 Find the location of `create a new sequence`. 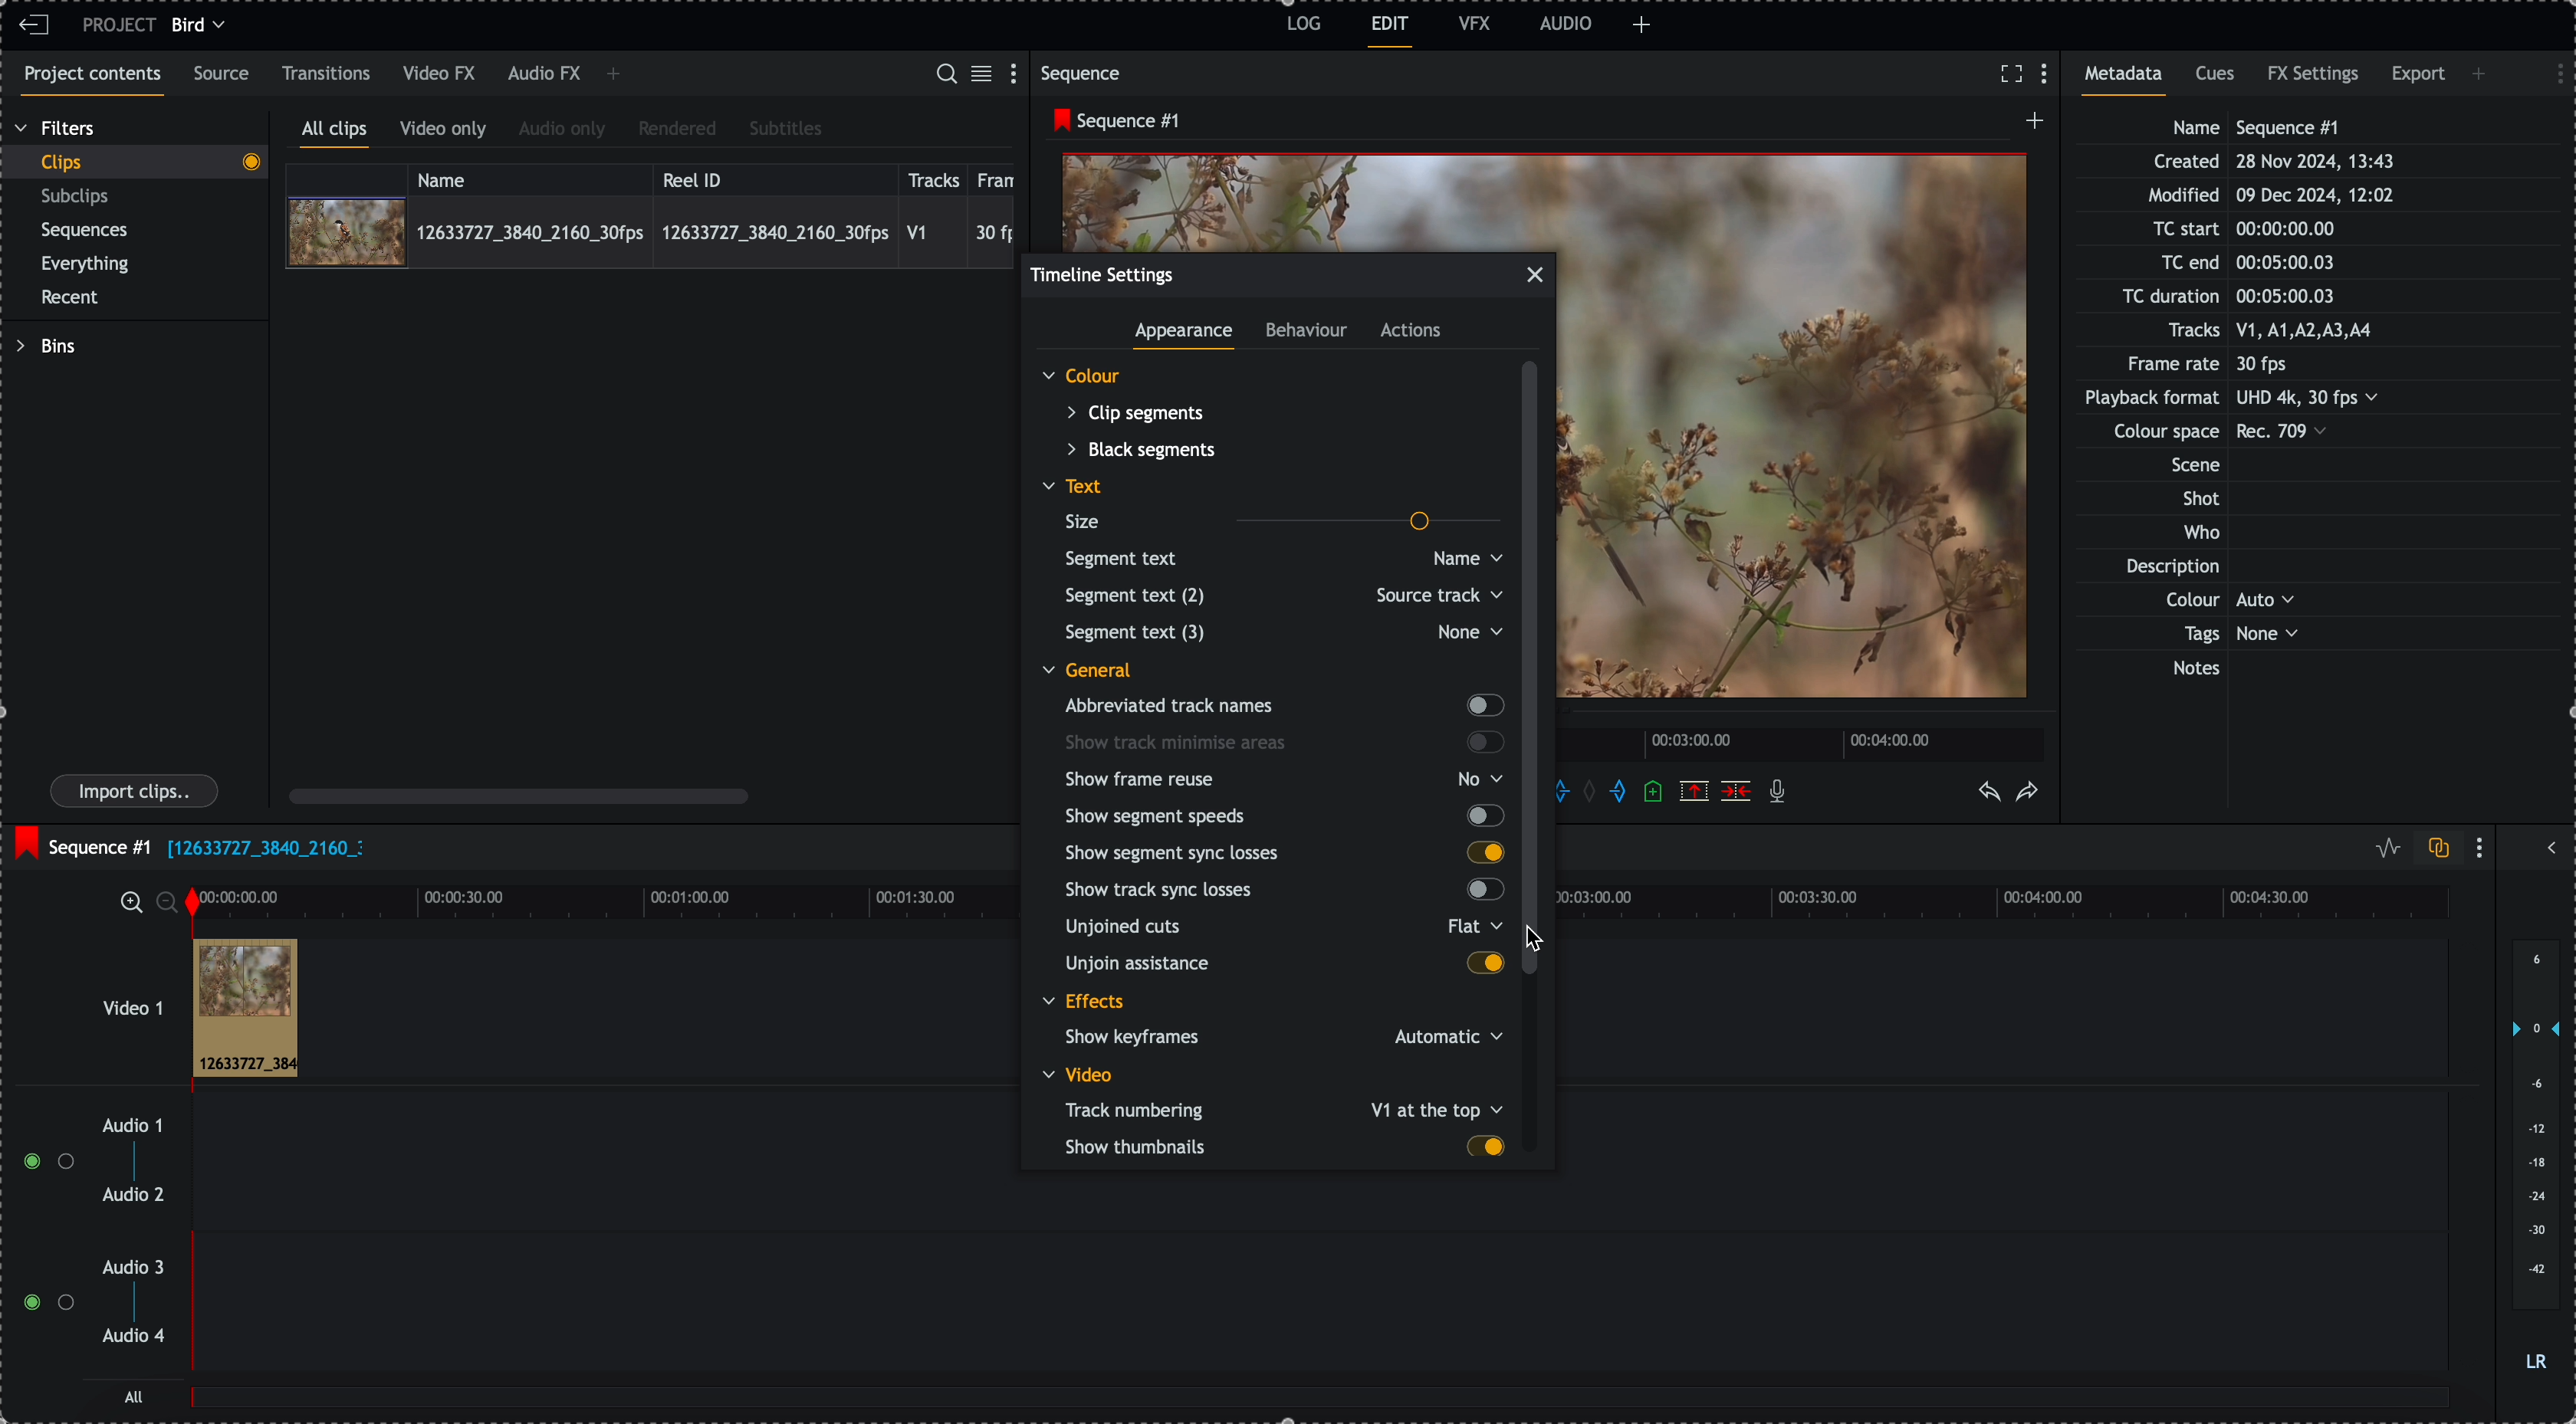

create a new sequence is located at coordinates (2030, 126).